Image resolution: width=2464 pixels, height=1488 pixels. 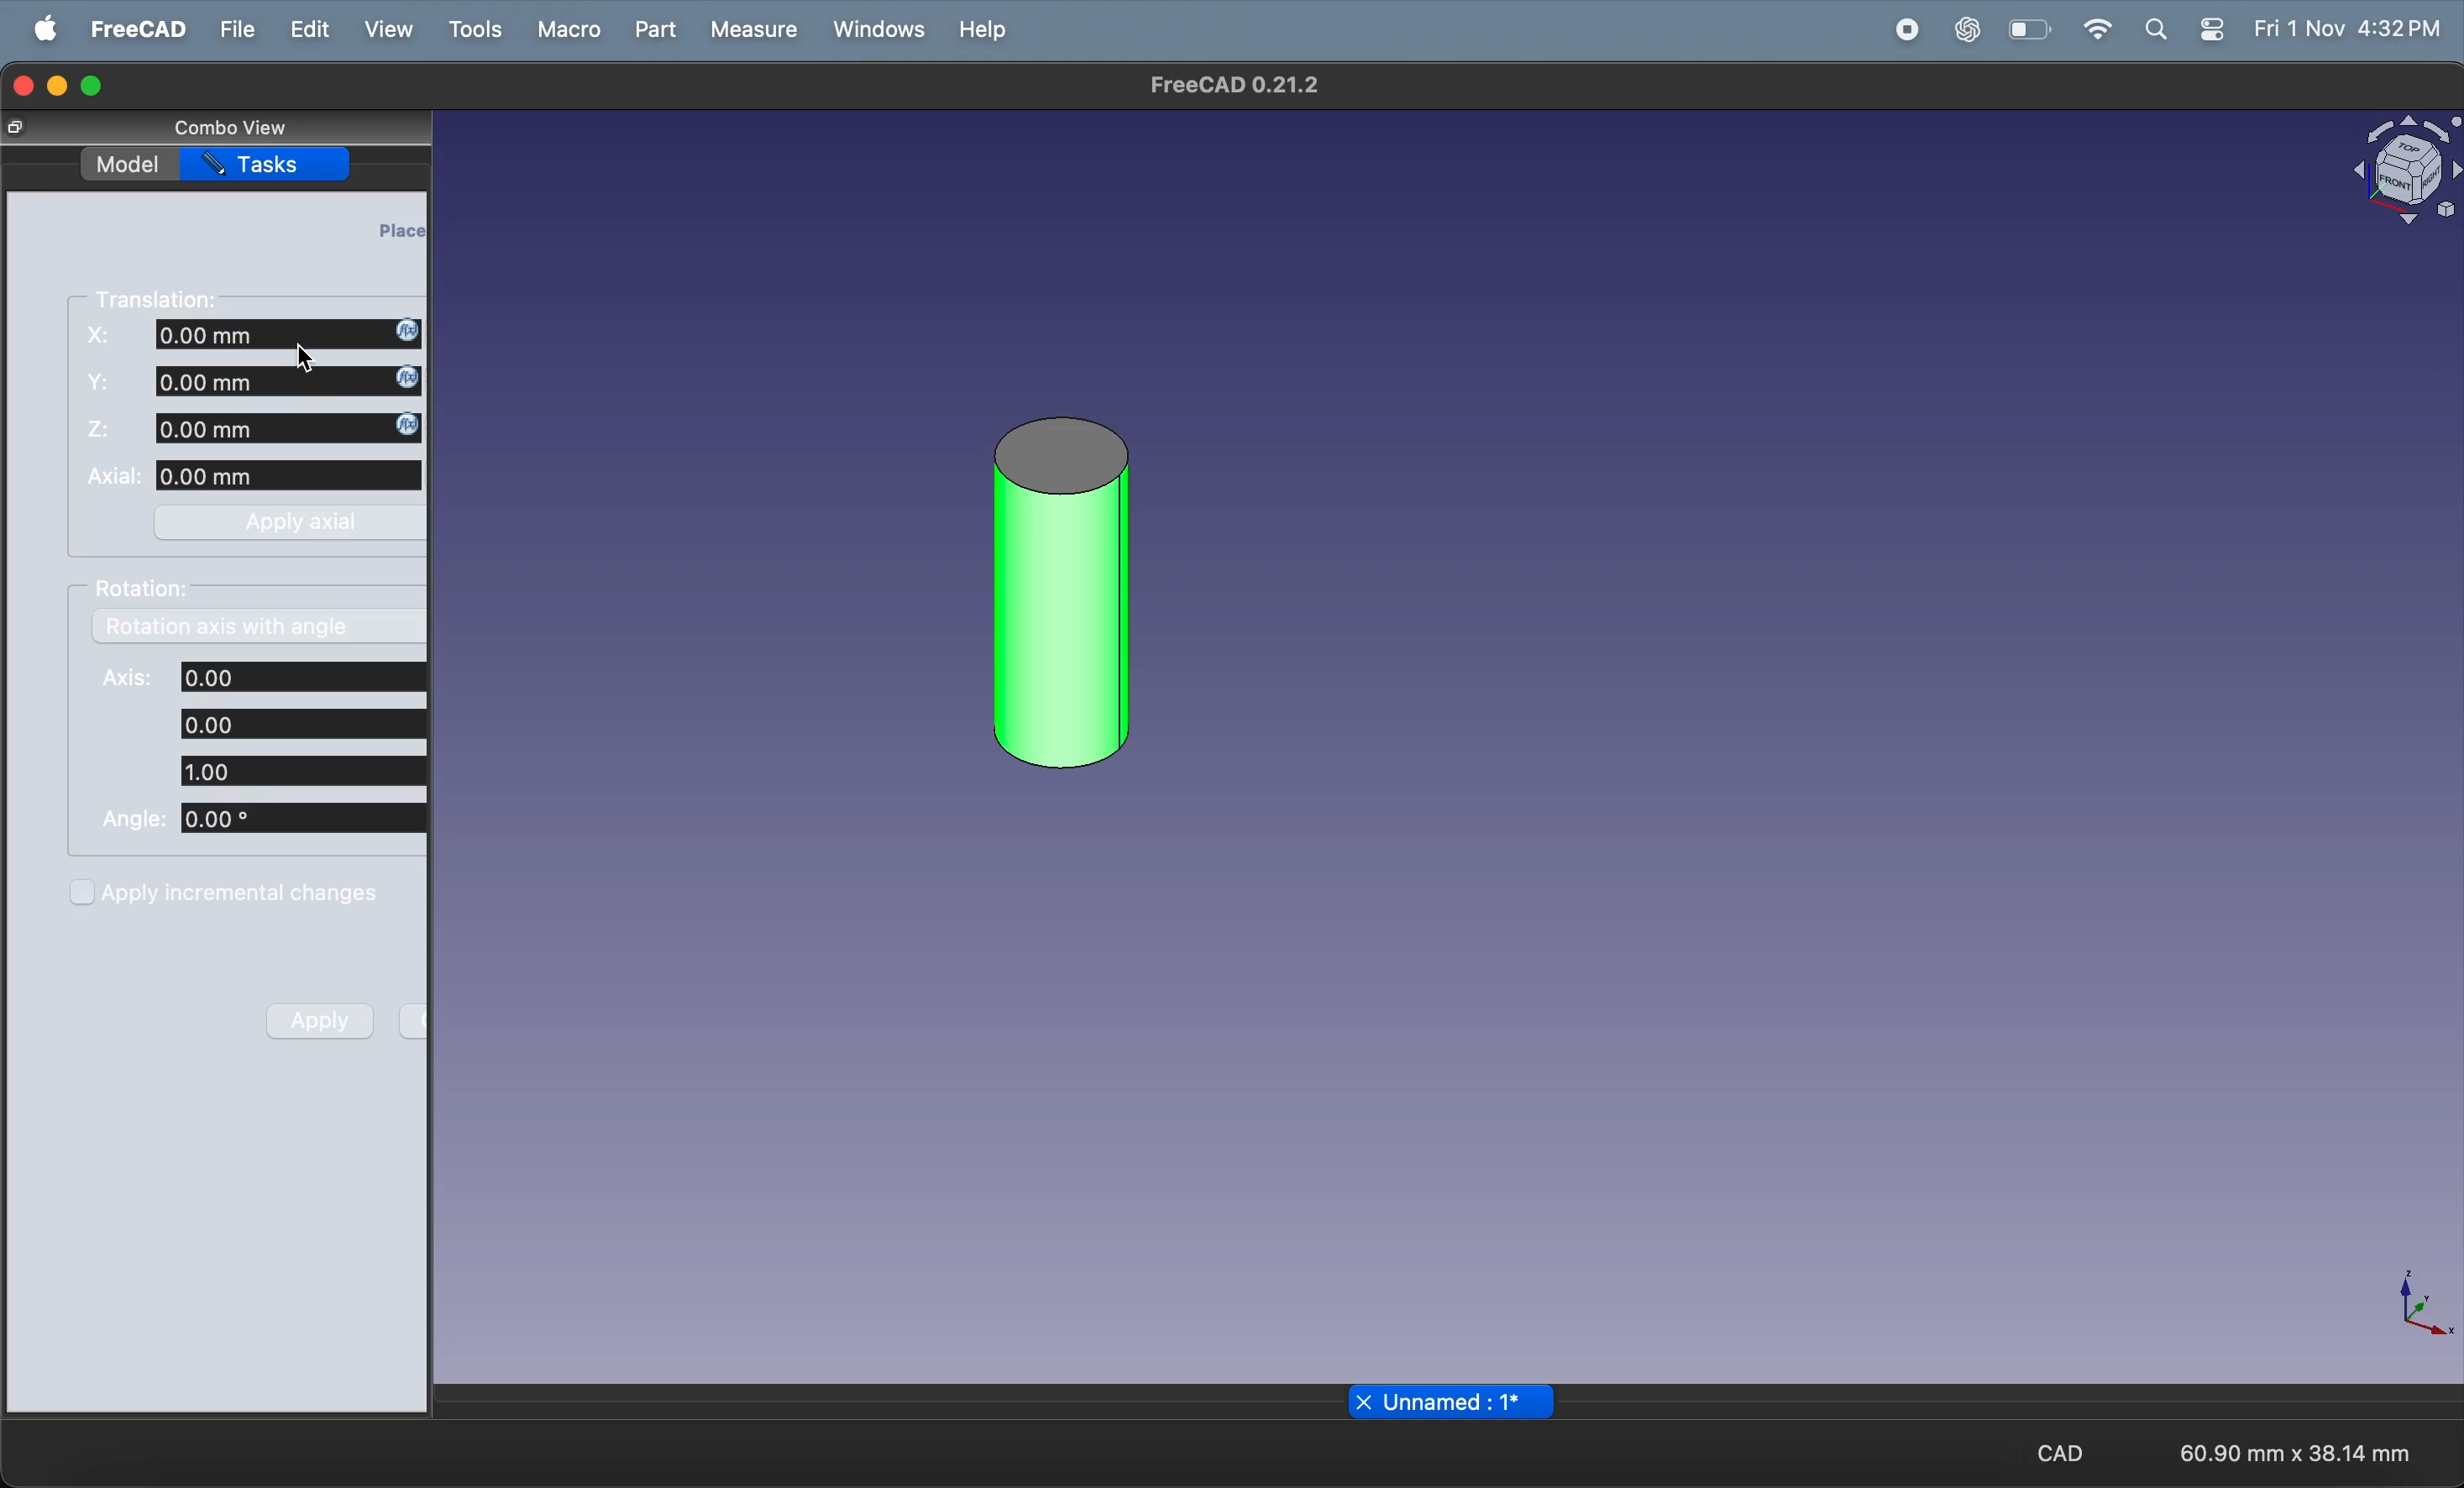 I want to click on copy, so click(x=14, y=128).